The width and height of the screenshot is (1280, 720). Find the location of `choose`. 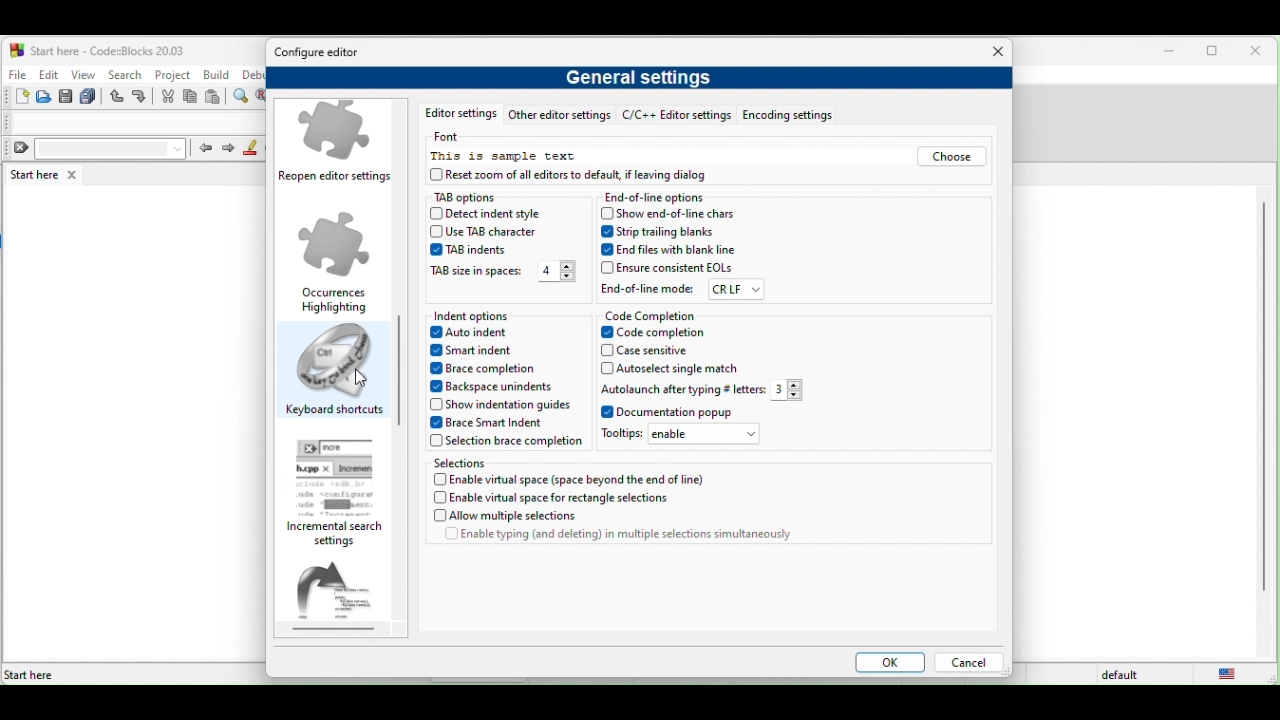

choose is located at coordinates (950, 158).